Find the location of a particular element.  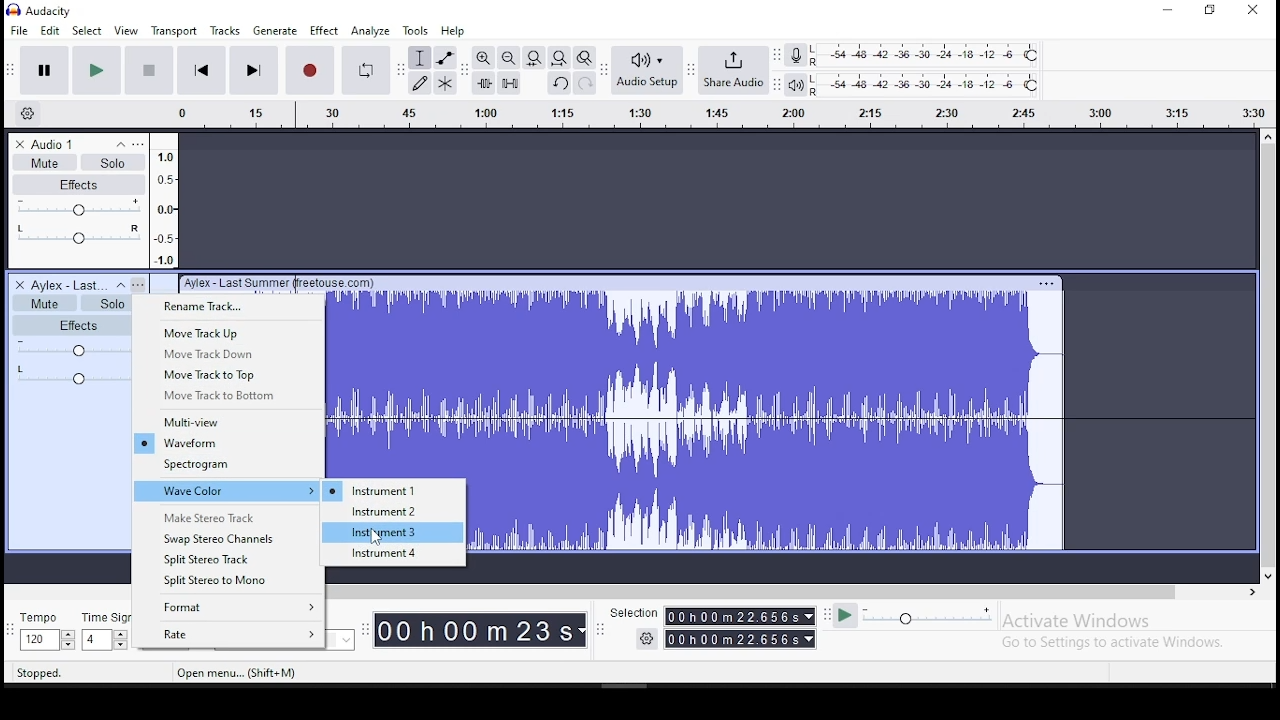

waveform is located at coordinates (226, 443).